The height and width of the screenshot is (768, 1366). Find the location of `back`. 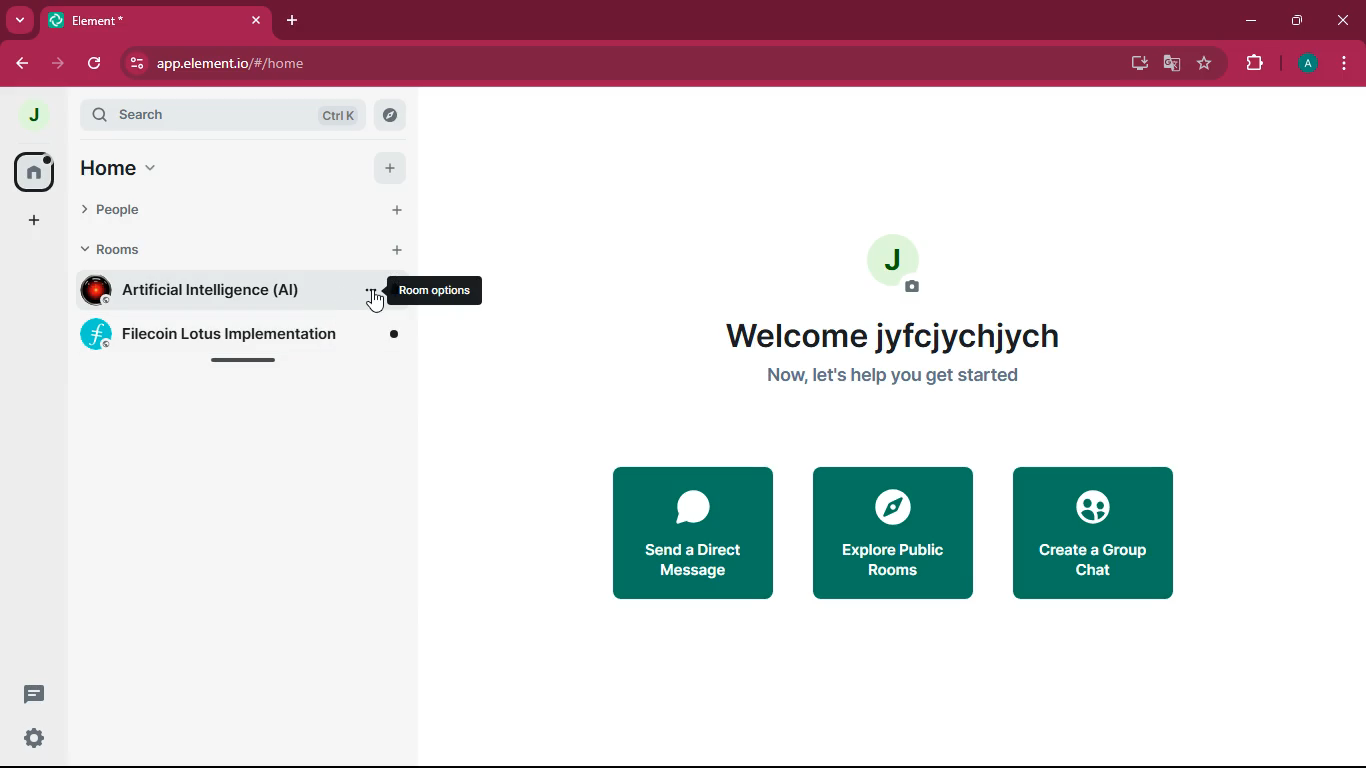

back is located at coordinates (21, 64).